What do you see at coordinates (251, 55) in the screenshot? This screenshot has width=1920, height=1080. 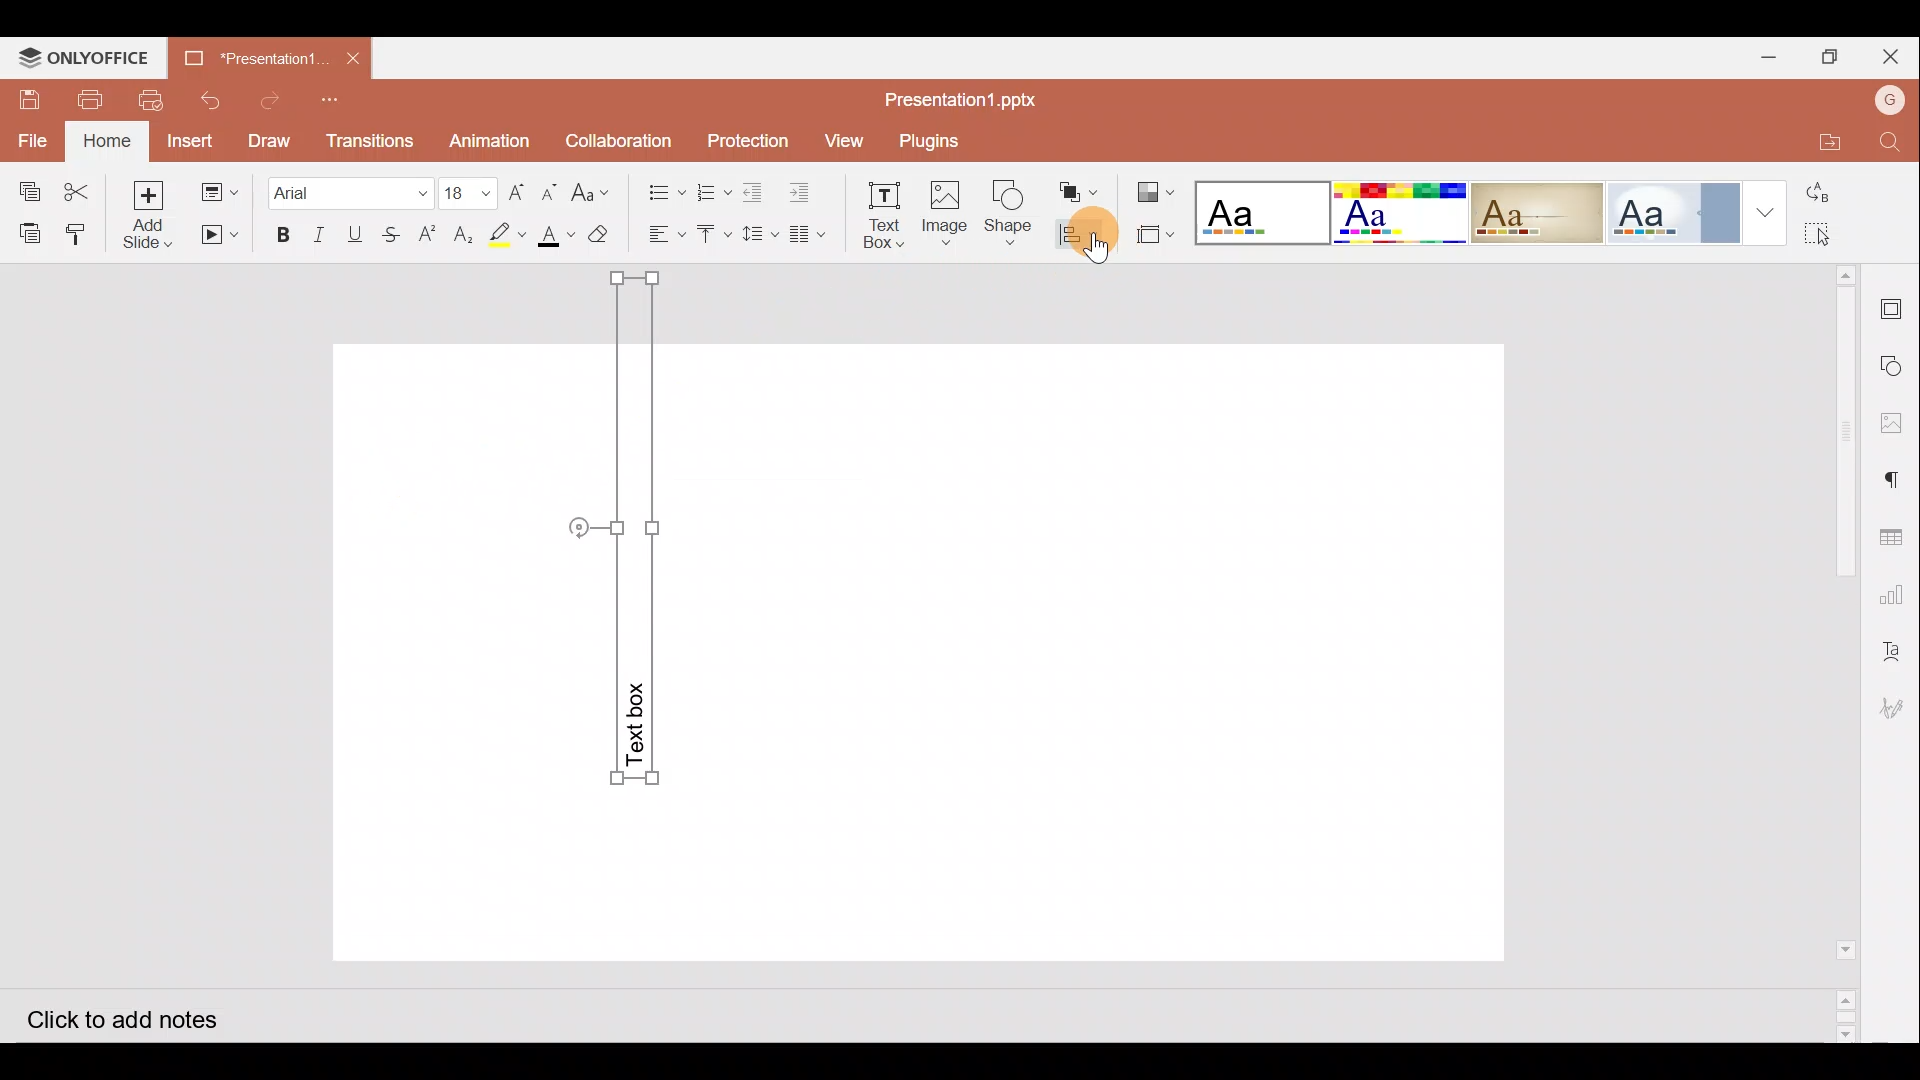 I see `*Presentation..` at bounding box center [251, 55].